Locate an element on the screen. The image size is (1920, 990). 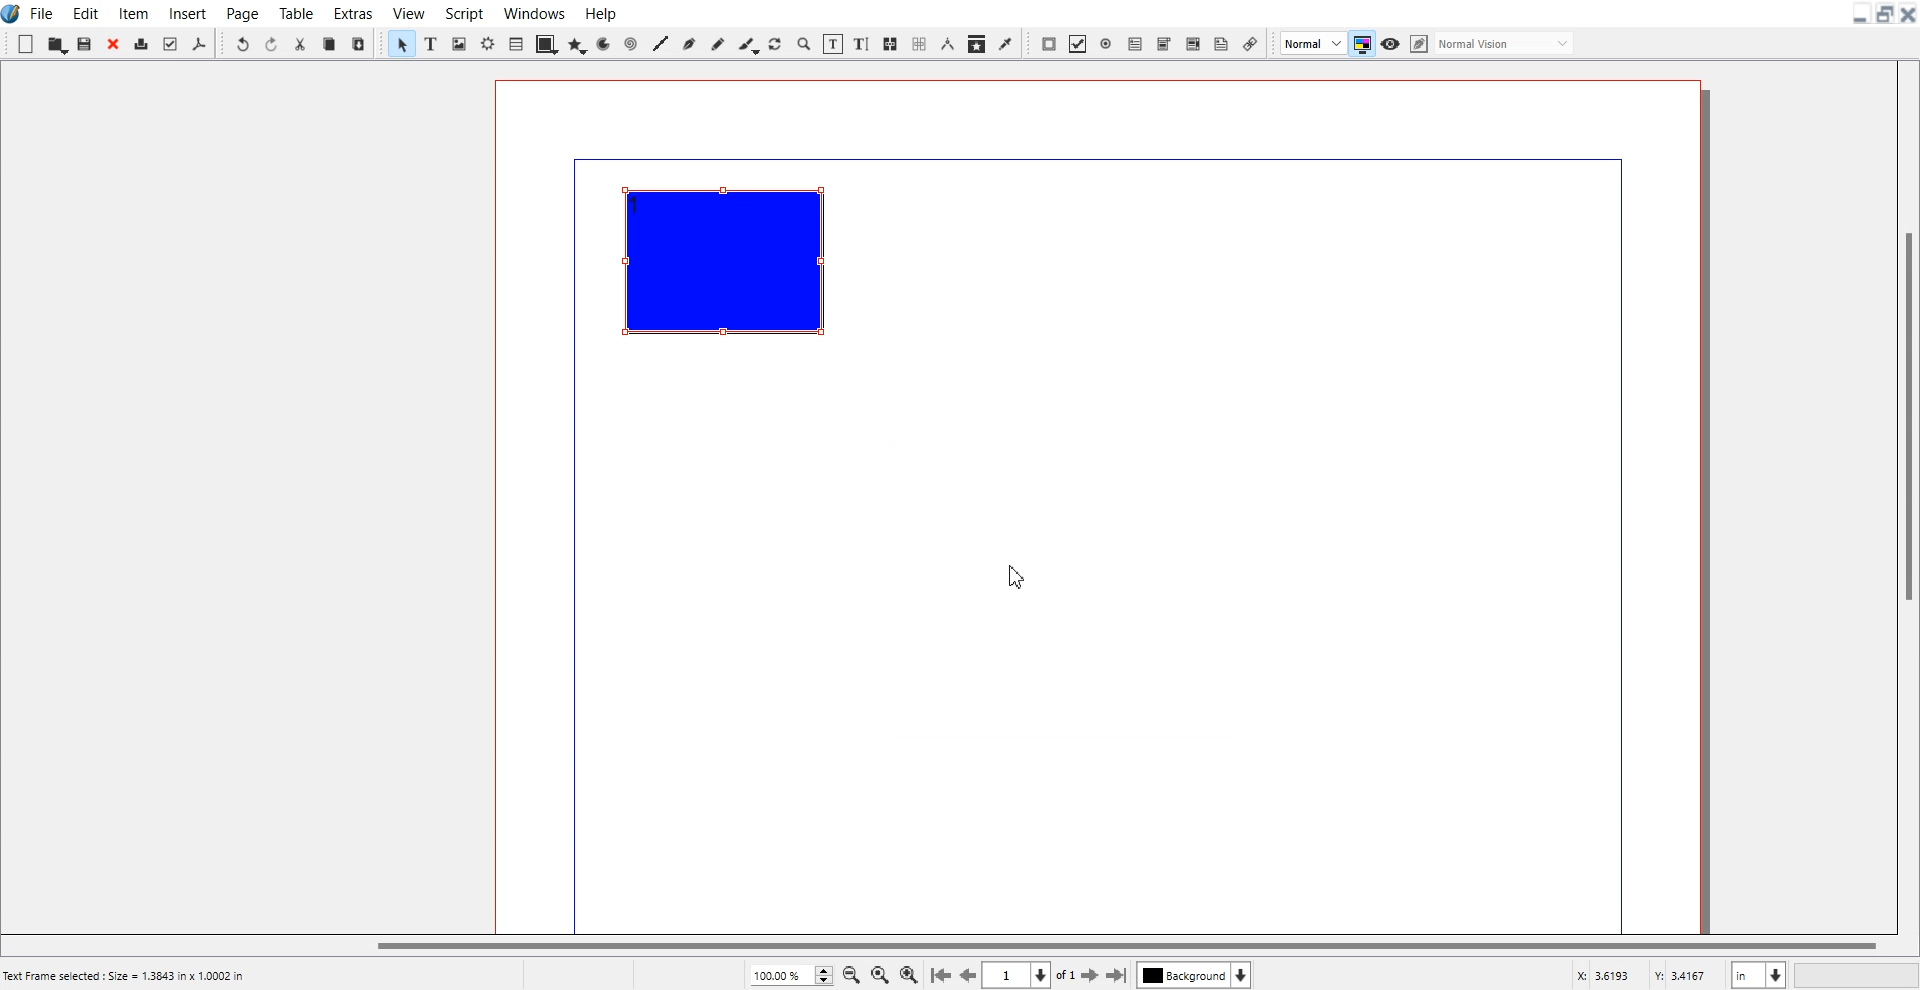
Toggler mode is located at coordinates (1361, 43).